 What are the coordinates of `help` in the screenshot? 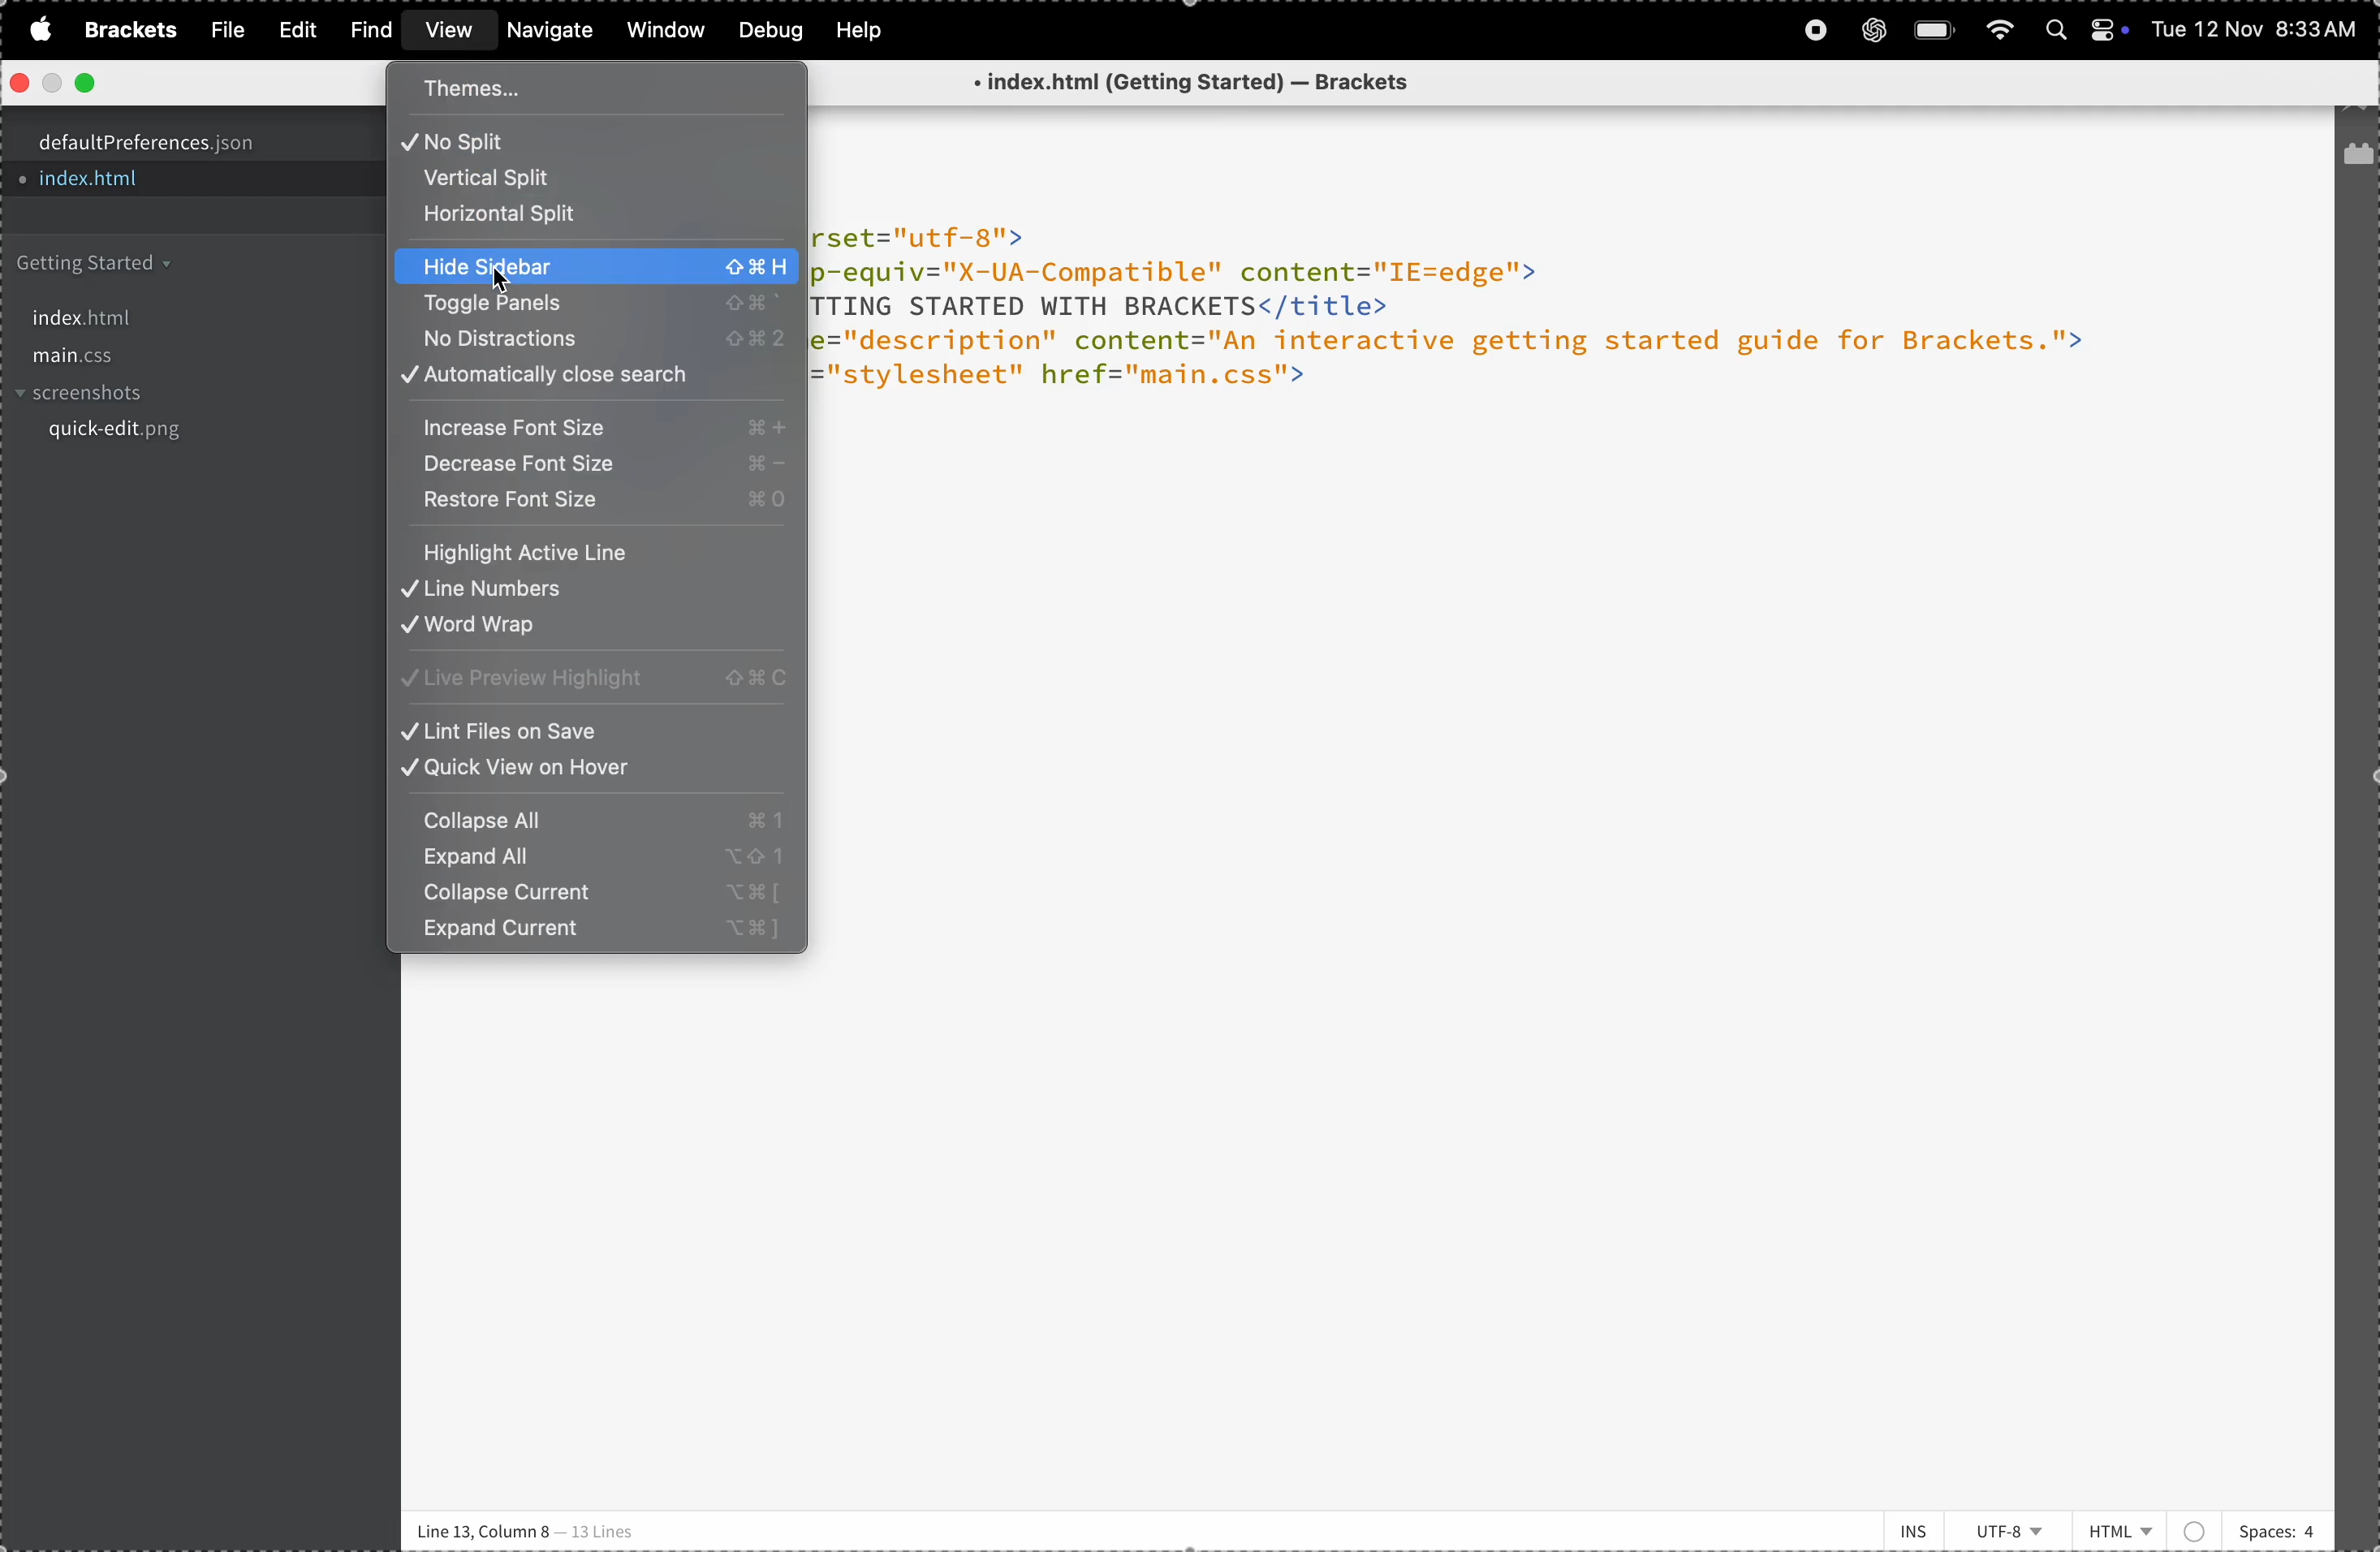 It's located at (866, 30).